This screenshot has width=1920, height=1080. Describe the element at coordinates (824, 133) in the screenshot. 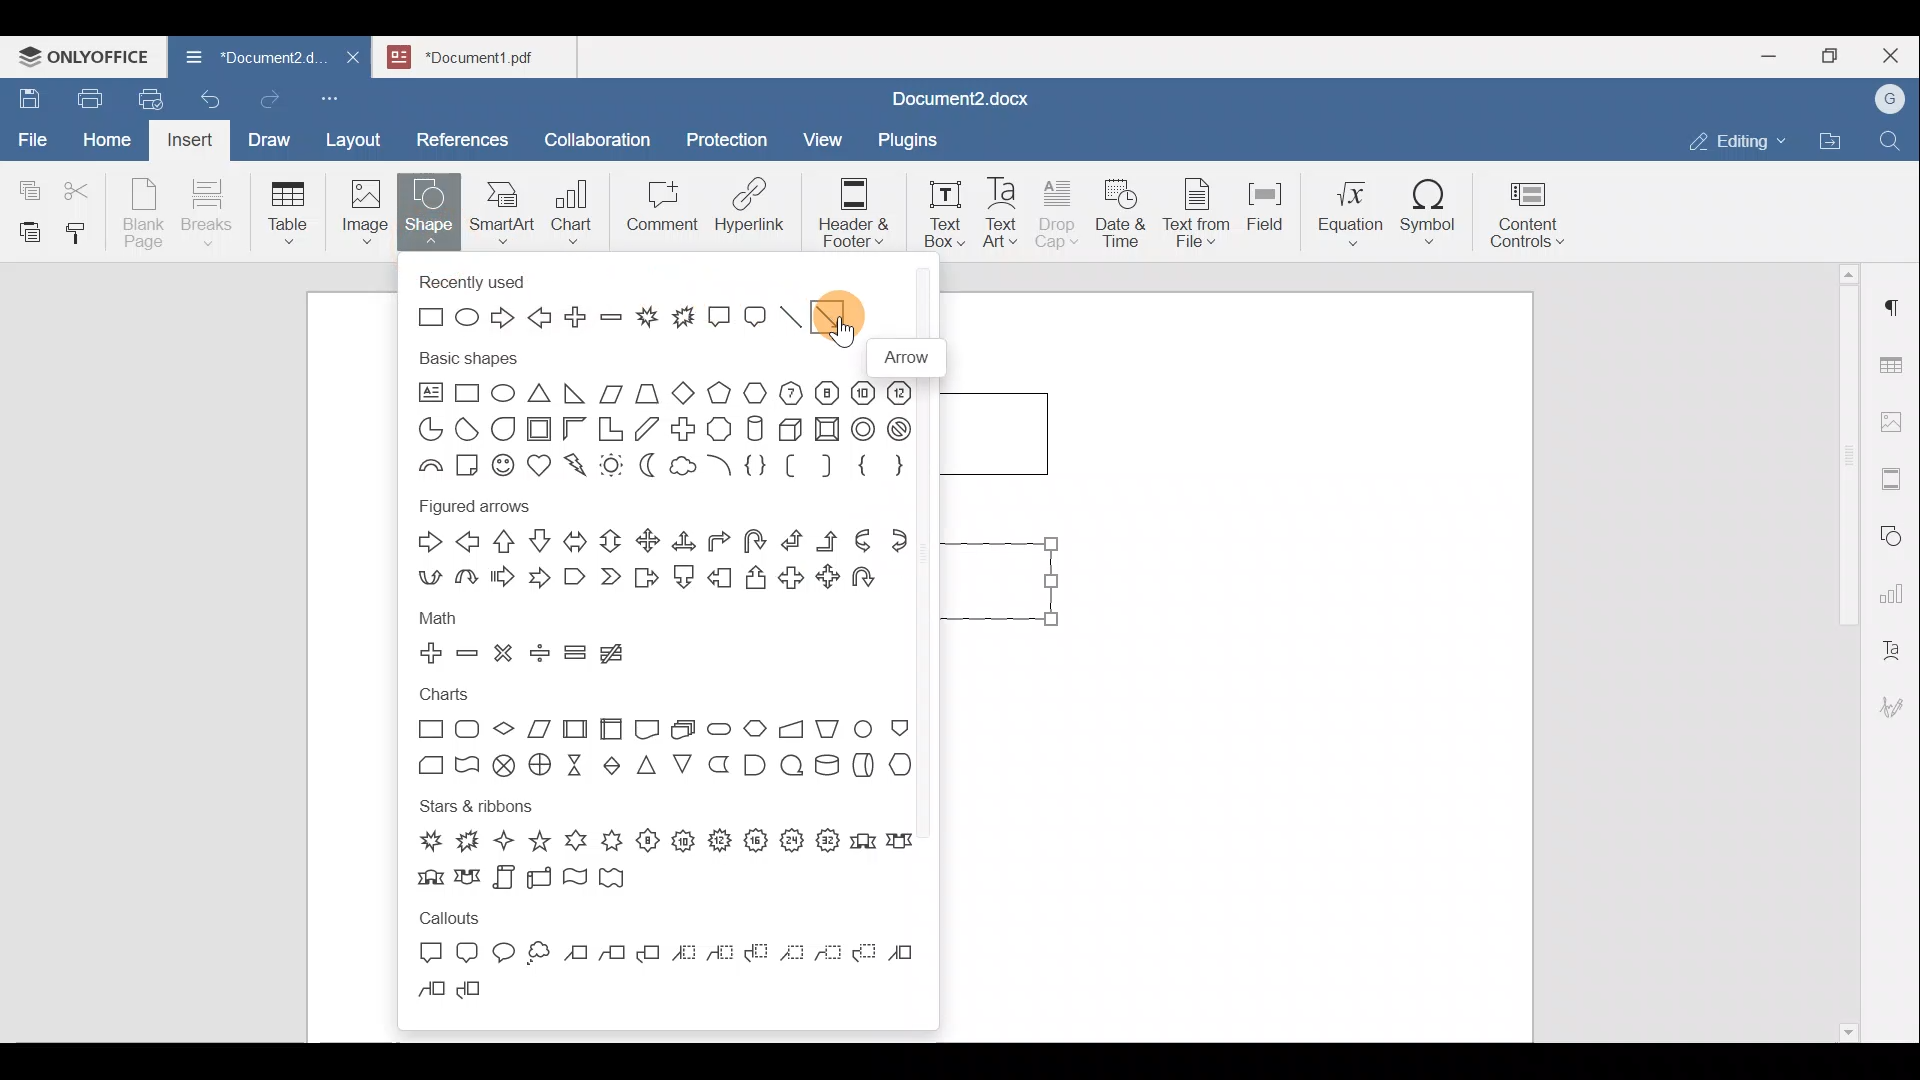

I see `View` at that location.